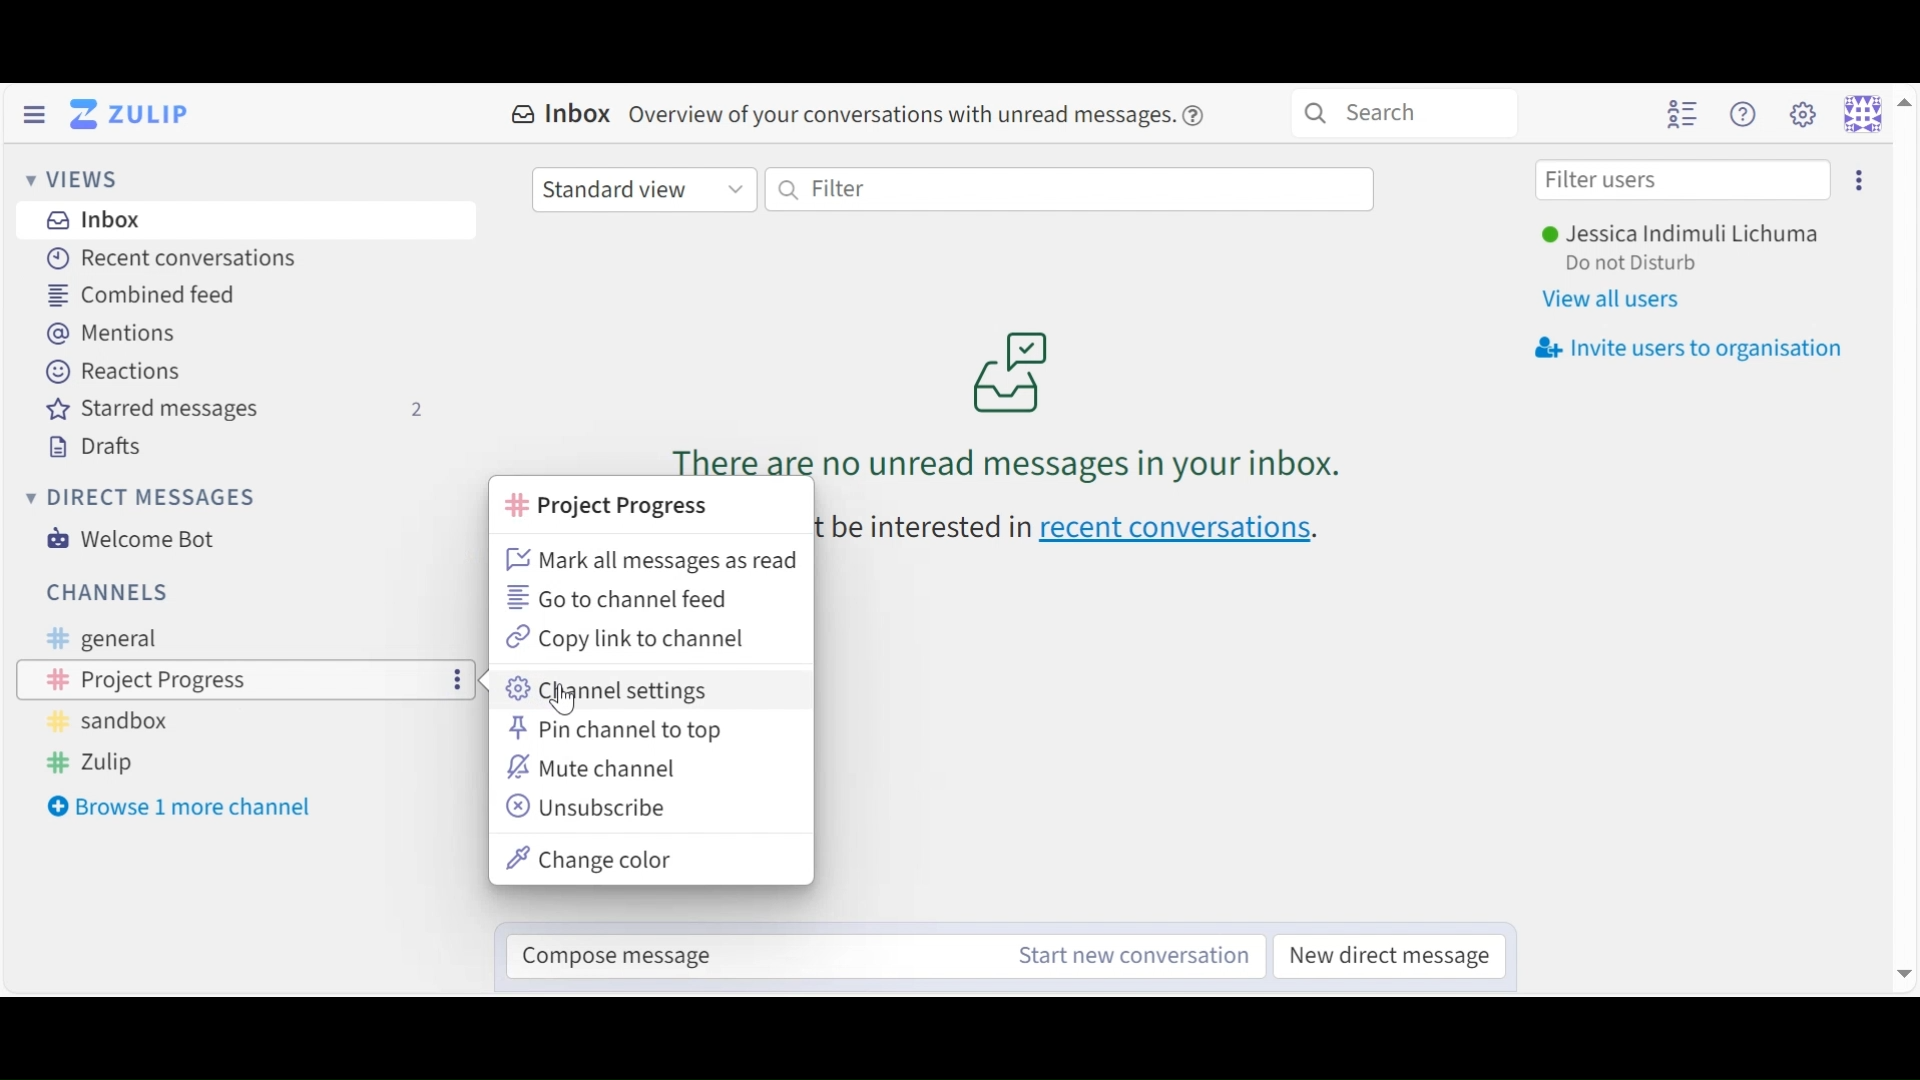 The height and width of the screenshot is (1080, 1920). I want to click on Filter user, so click(1679, 181).